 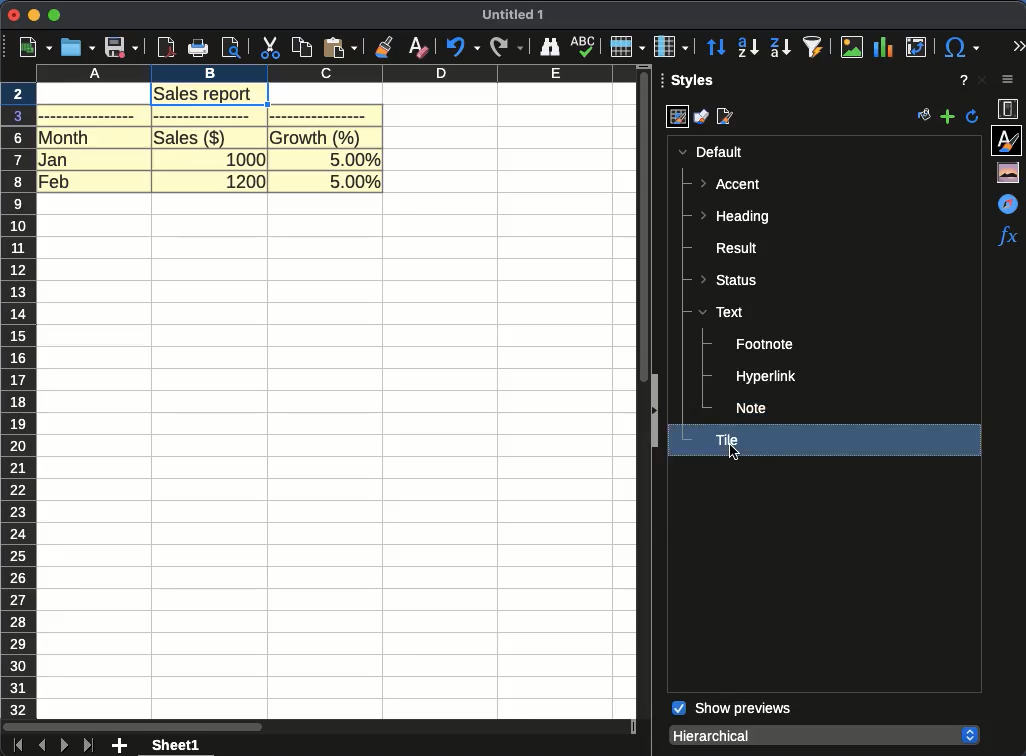 What do you see at coordinates (732, 184) in the screenshot?
I see `accent` at bounding box center [732, 184].